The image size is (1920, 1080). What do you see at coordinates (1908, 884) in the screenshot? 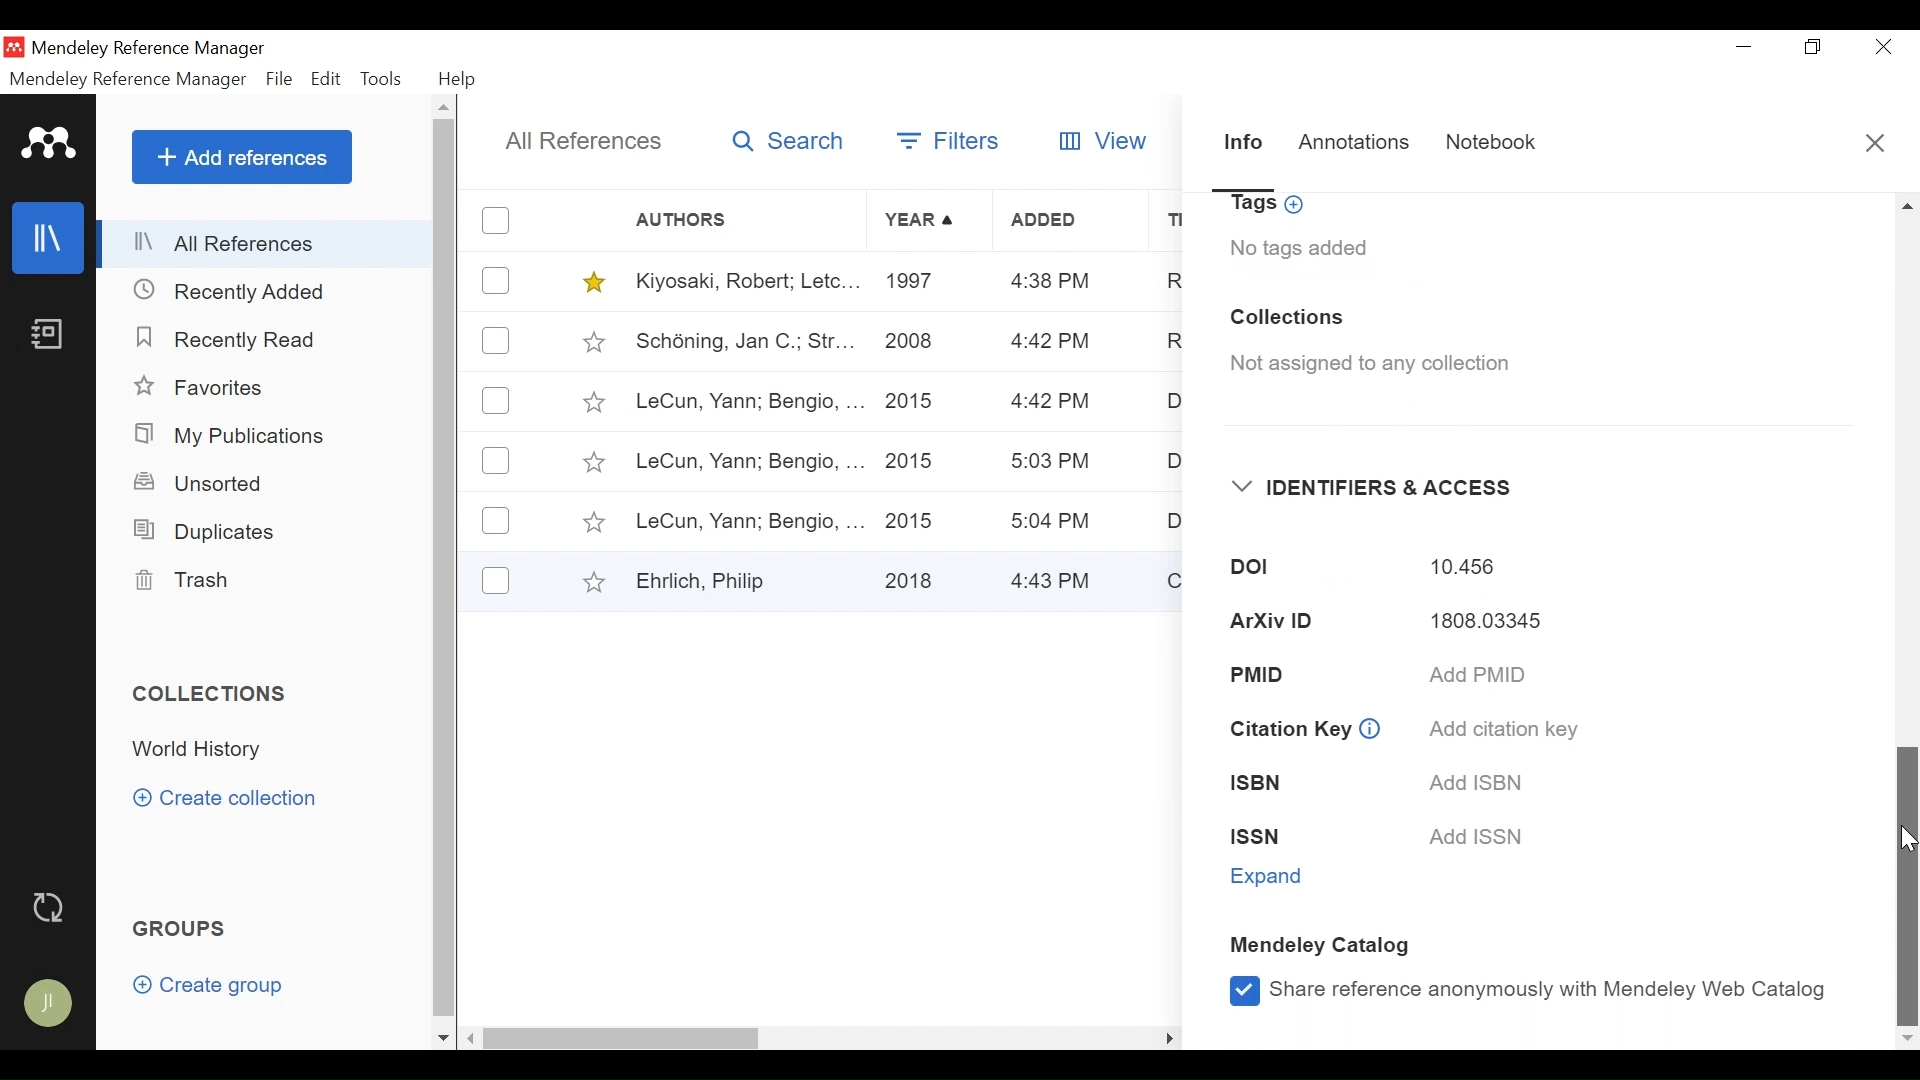
I see `Vertical Scroll bar` at bounding box center [1908, 884].